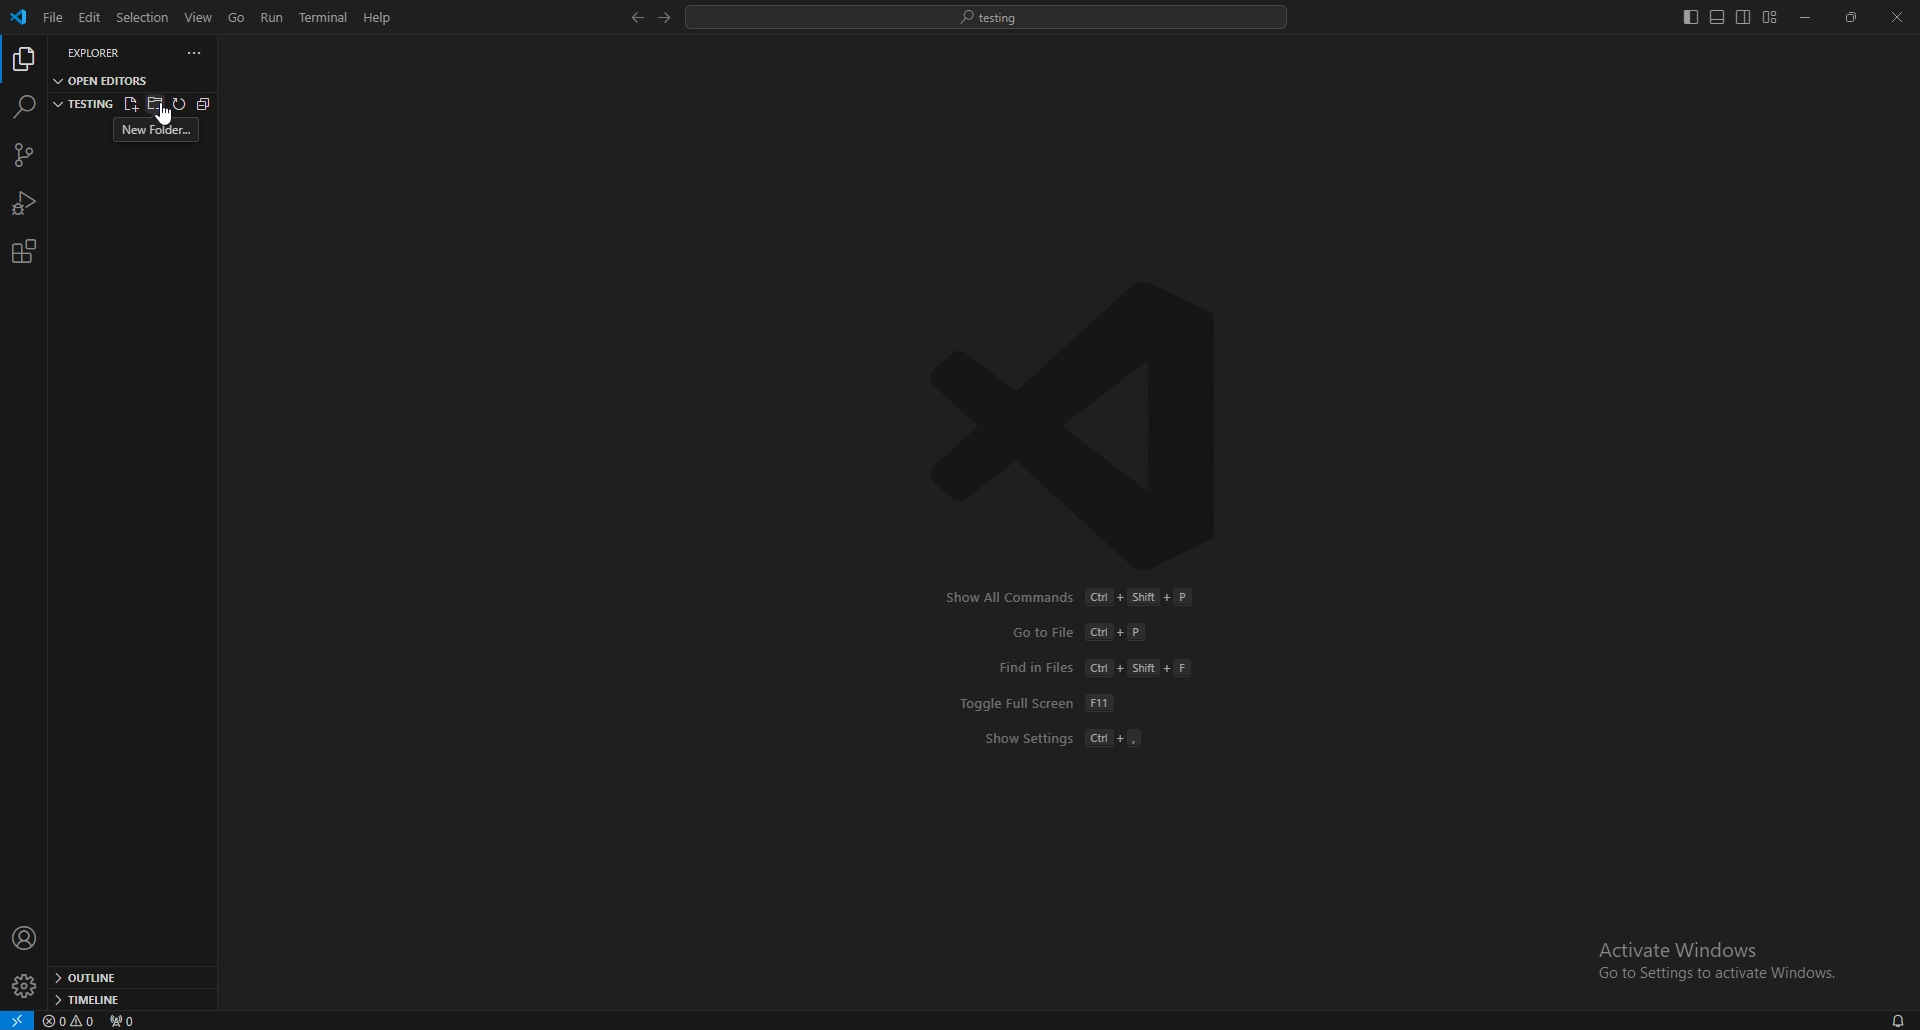 The width and height of the screenshot is (1920, 1030). Describe the element at coordinates (168, 114) in the screenshot. I see `cursor` at that location.